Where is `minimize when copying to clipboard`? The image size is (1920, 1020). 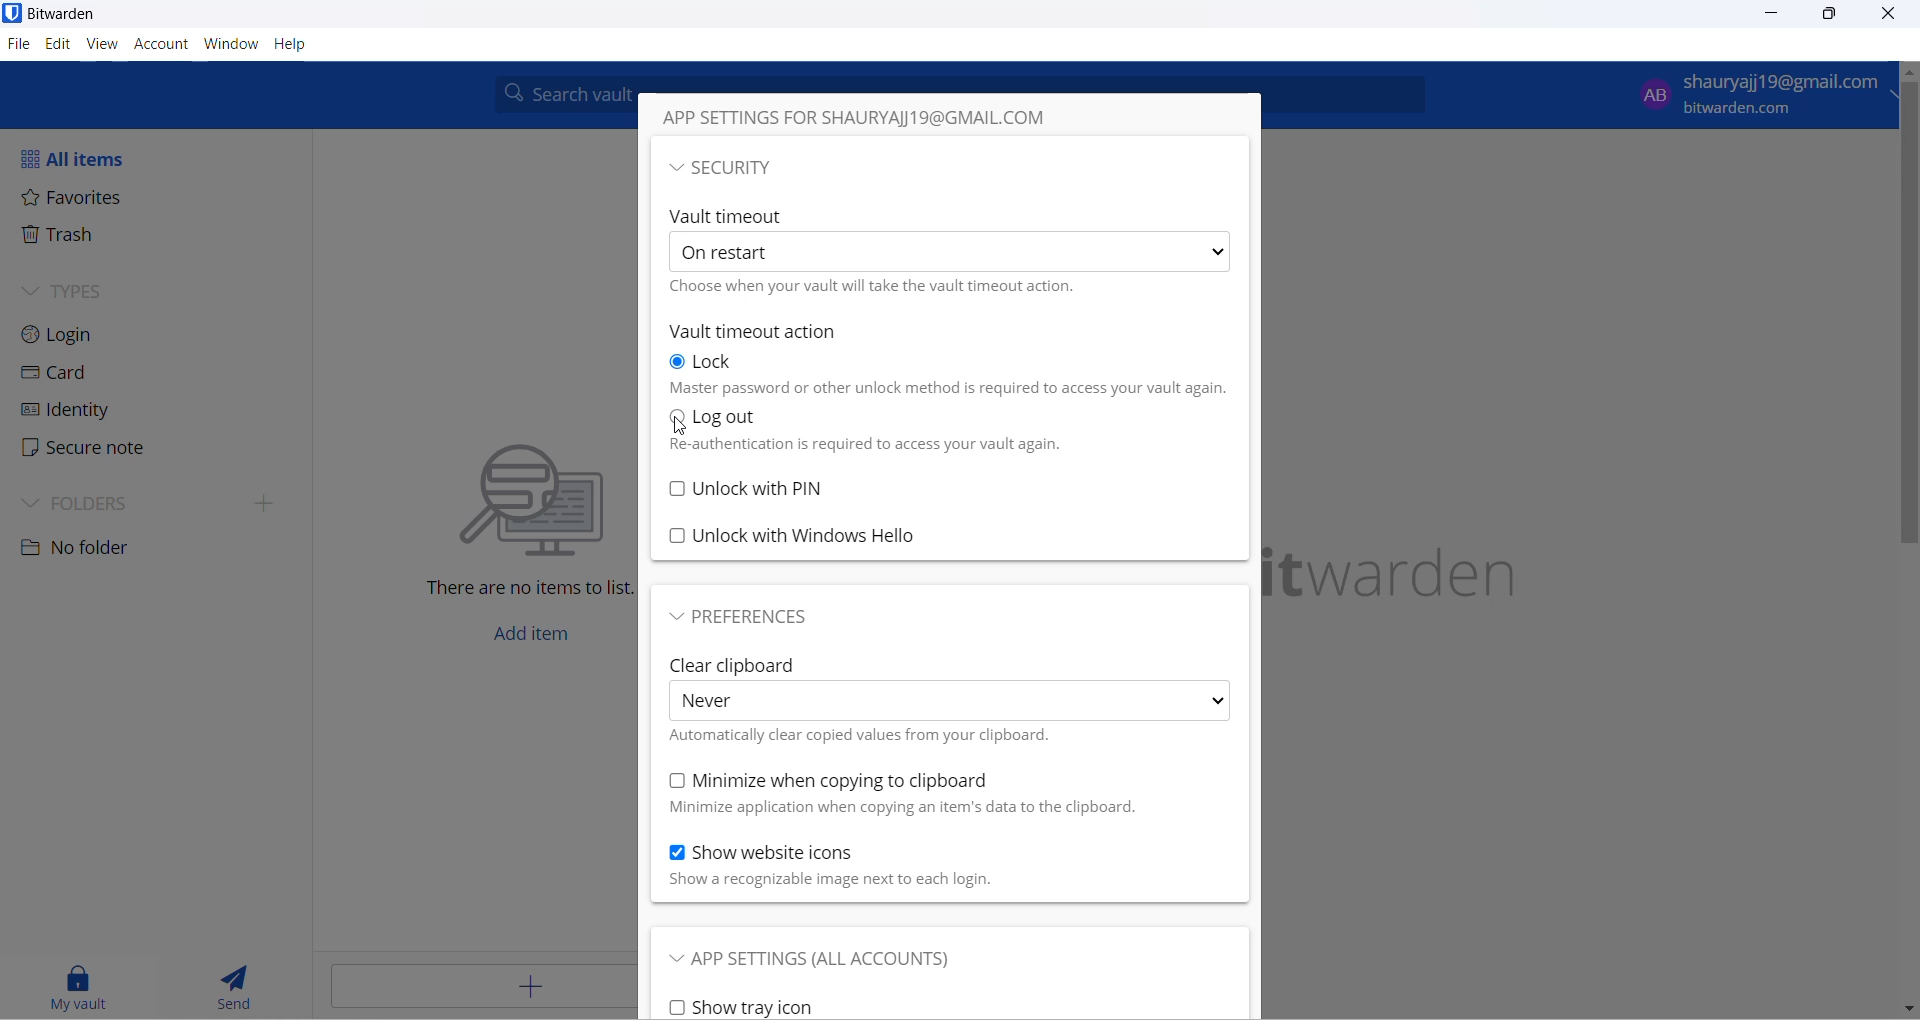
minimize when copying to clipboard is located at coordinates (832, 777).